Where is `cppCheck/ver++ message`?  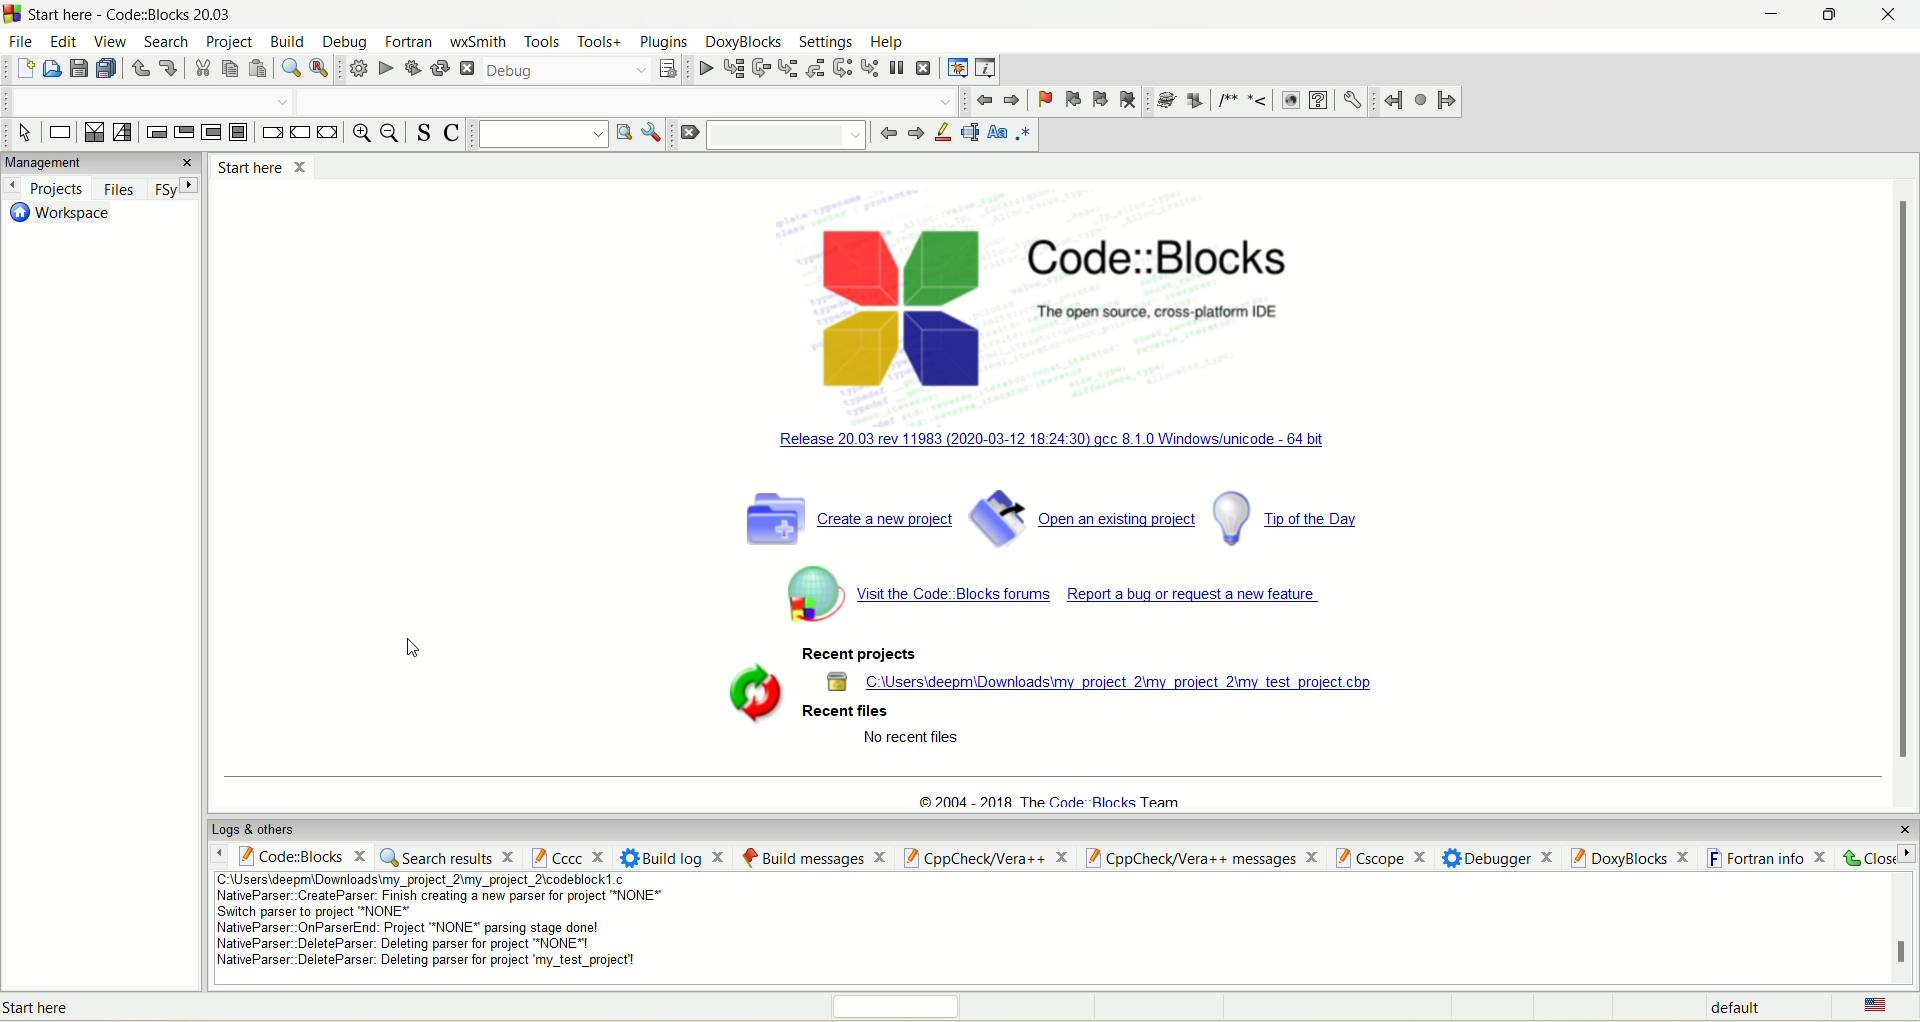
cppCheck/ver++ message is located at coordinates (1208, 860).